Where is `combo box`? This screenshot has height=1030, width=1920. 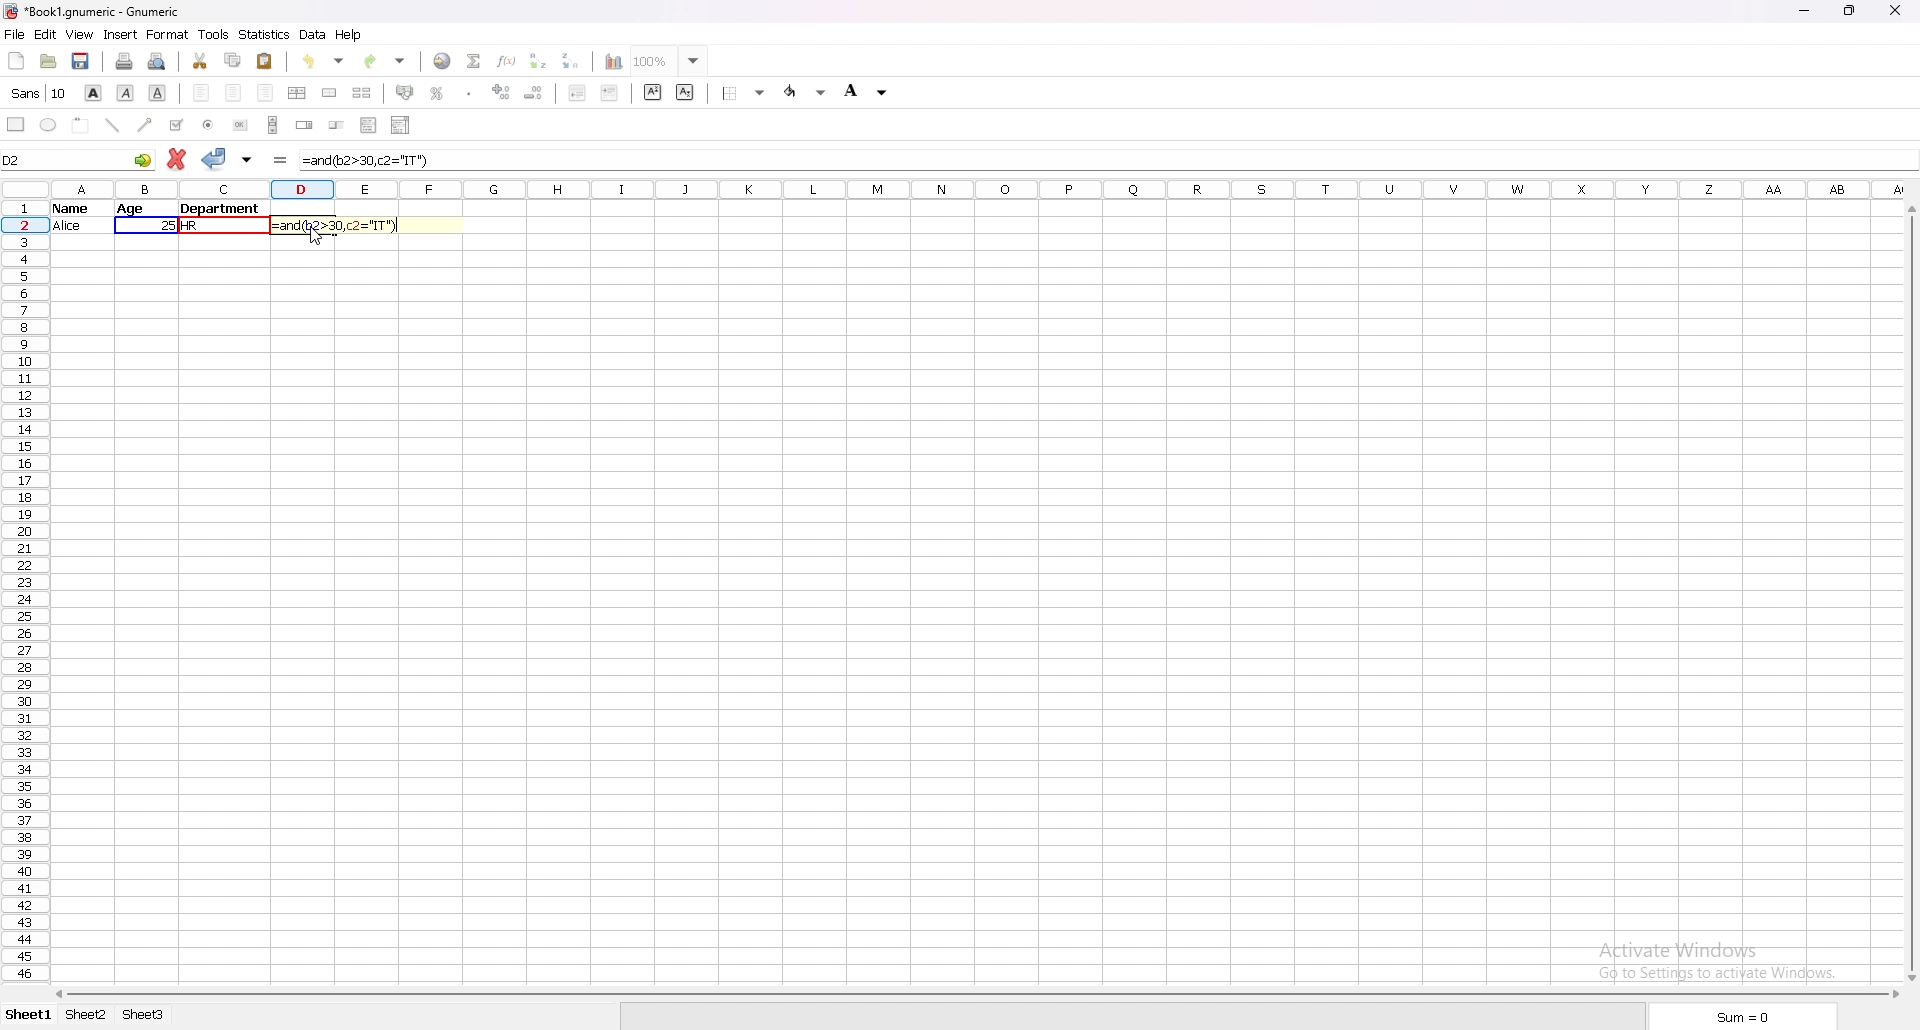
combo box is located at coordinates (401, 124).